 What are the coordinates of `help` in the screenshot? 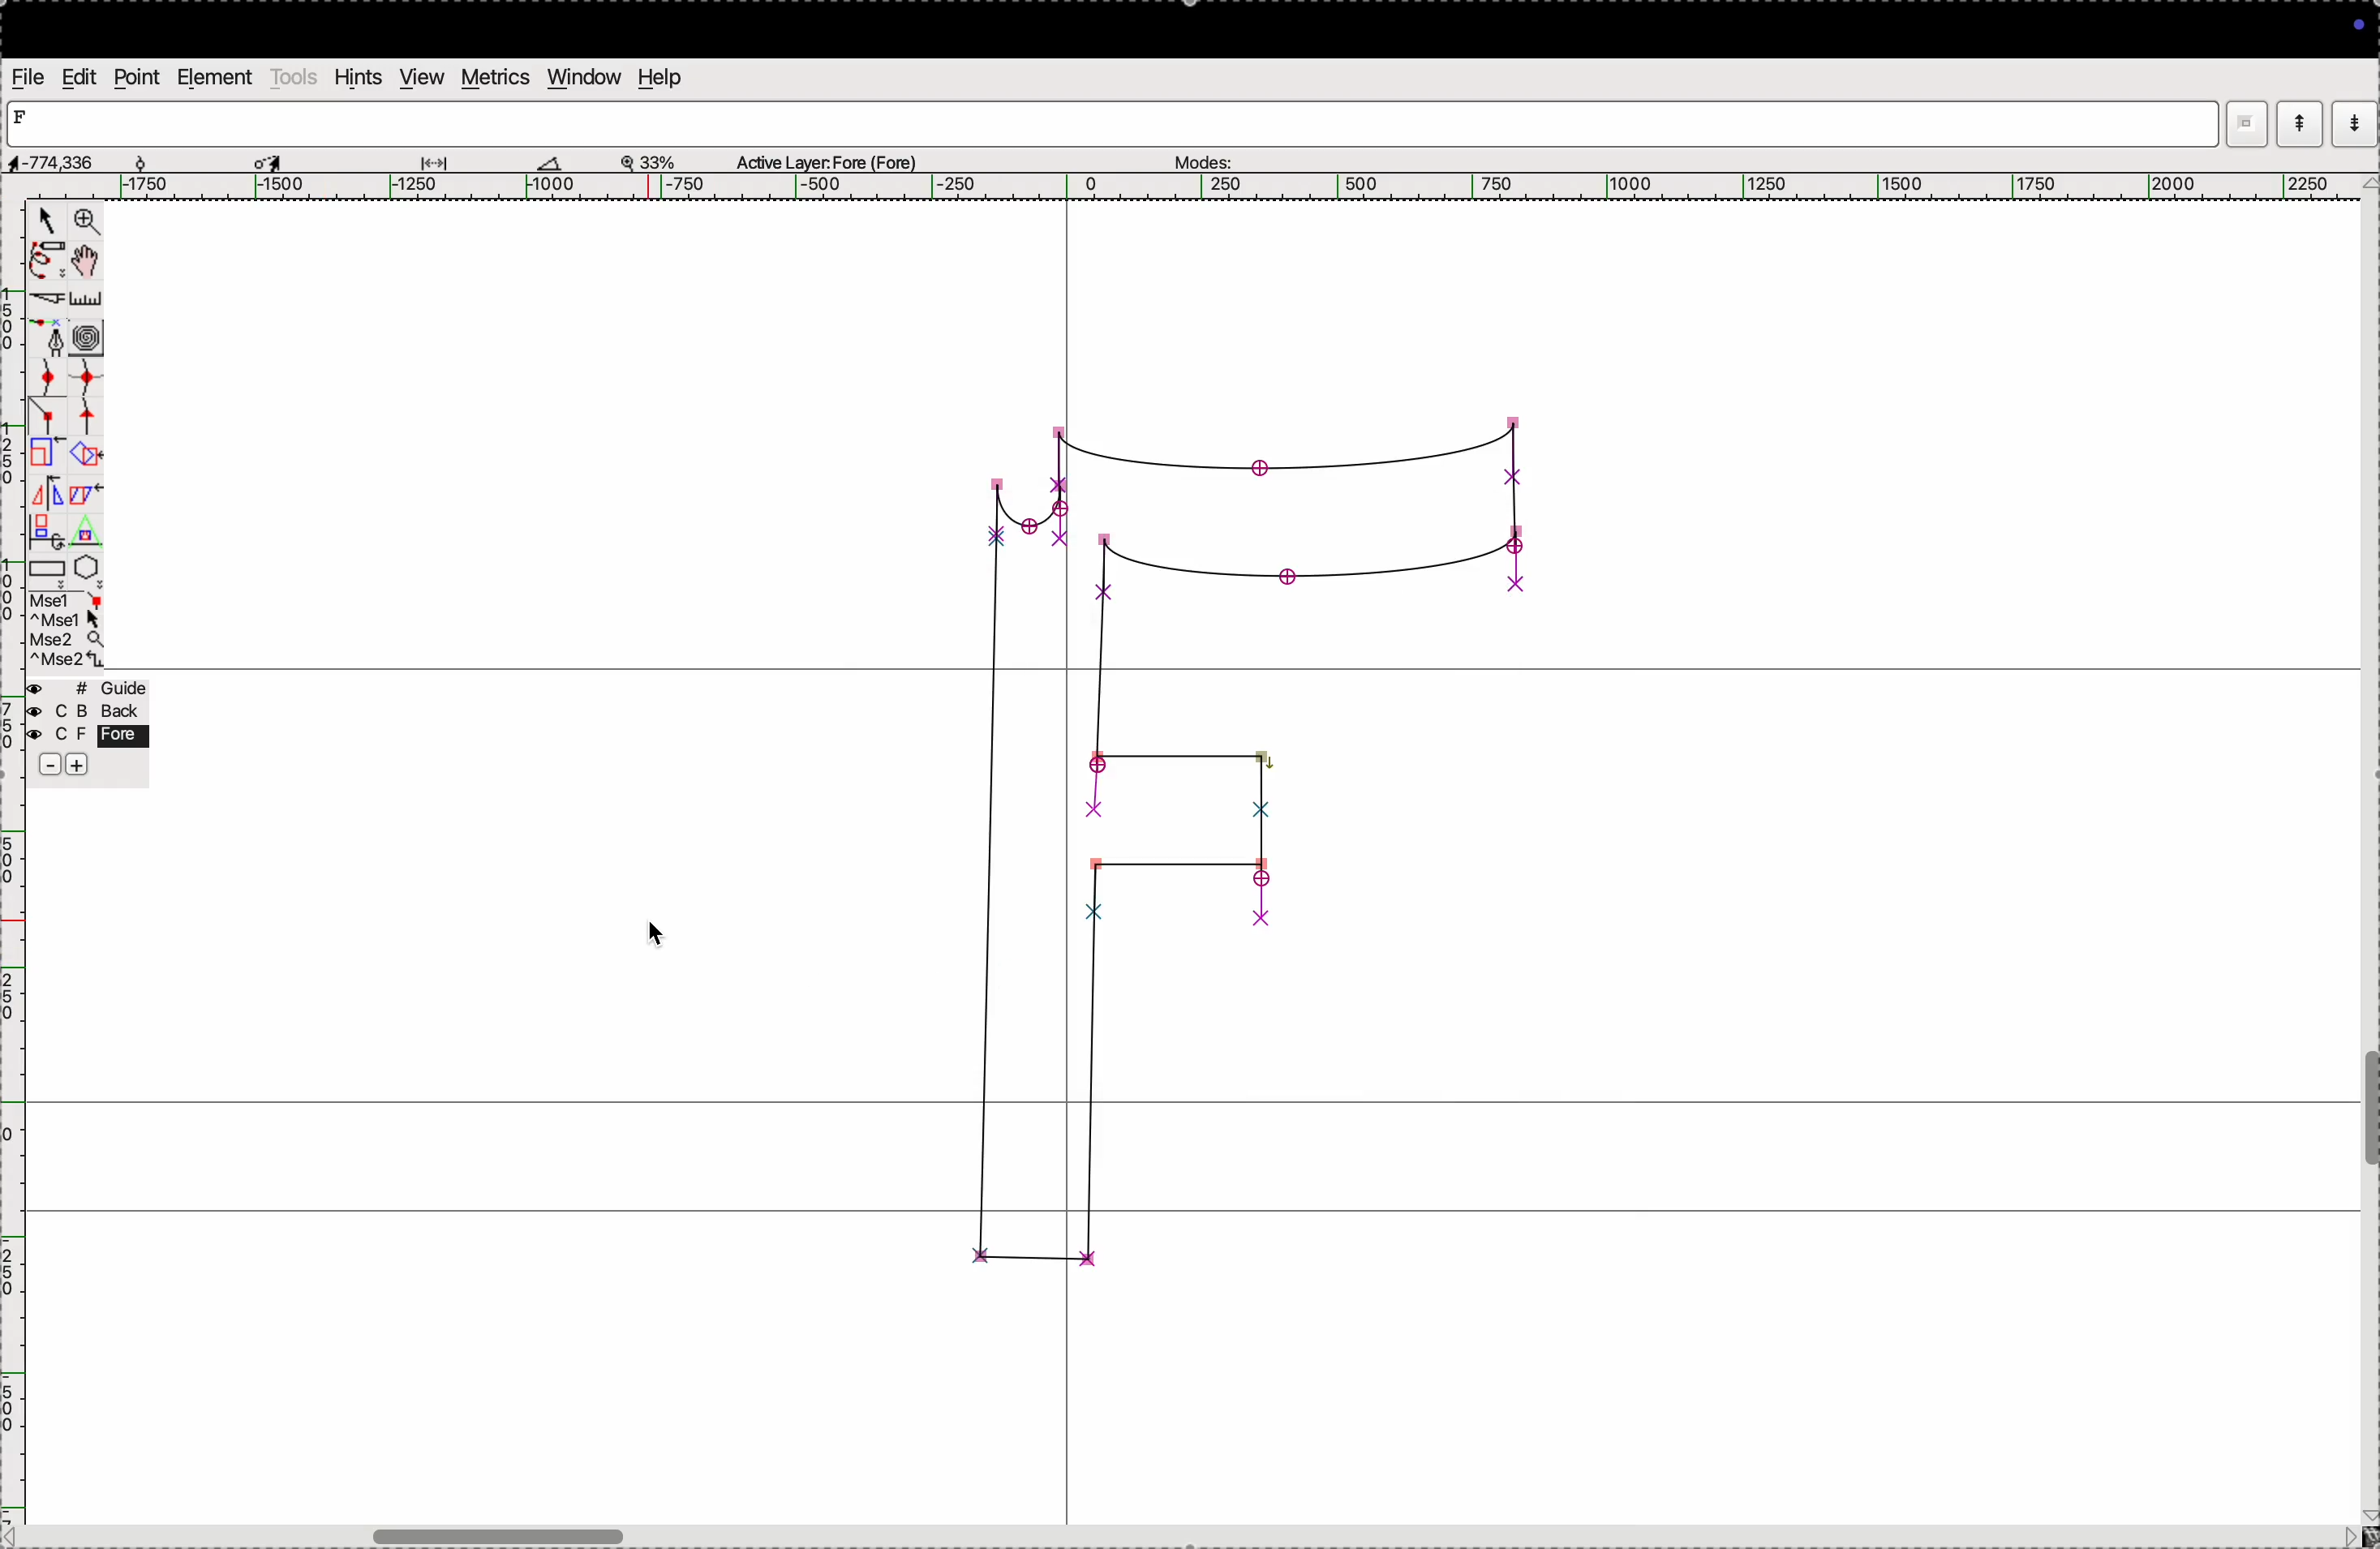 It's located at (658, 77).